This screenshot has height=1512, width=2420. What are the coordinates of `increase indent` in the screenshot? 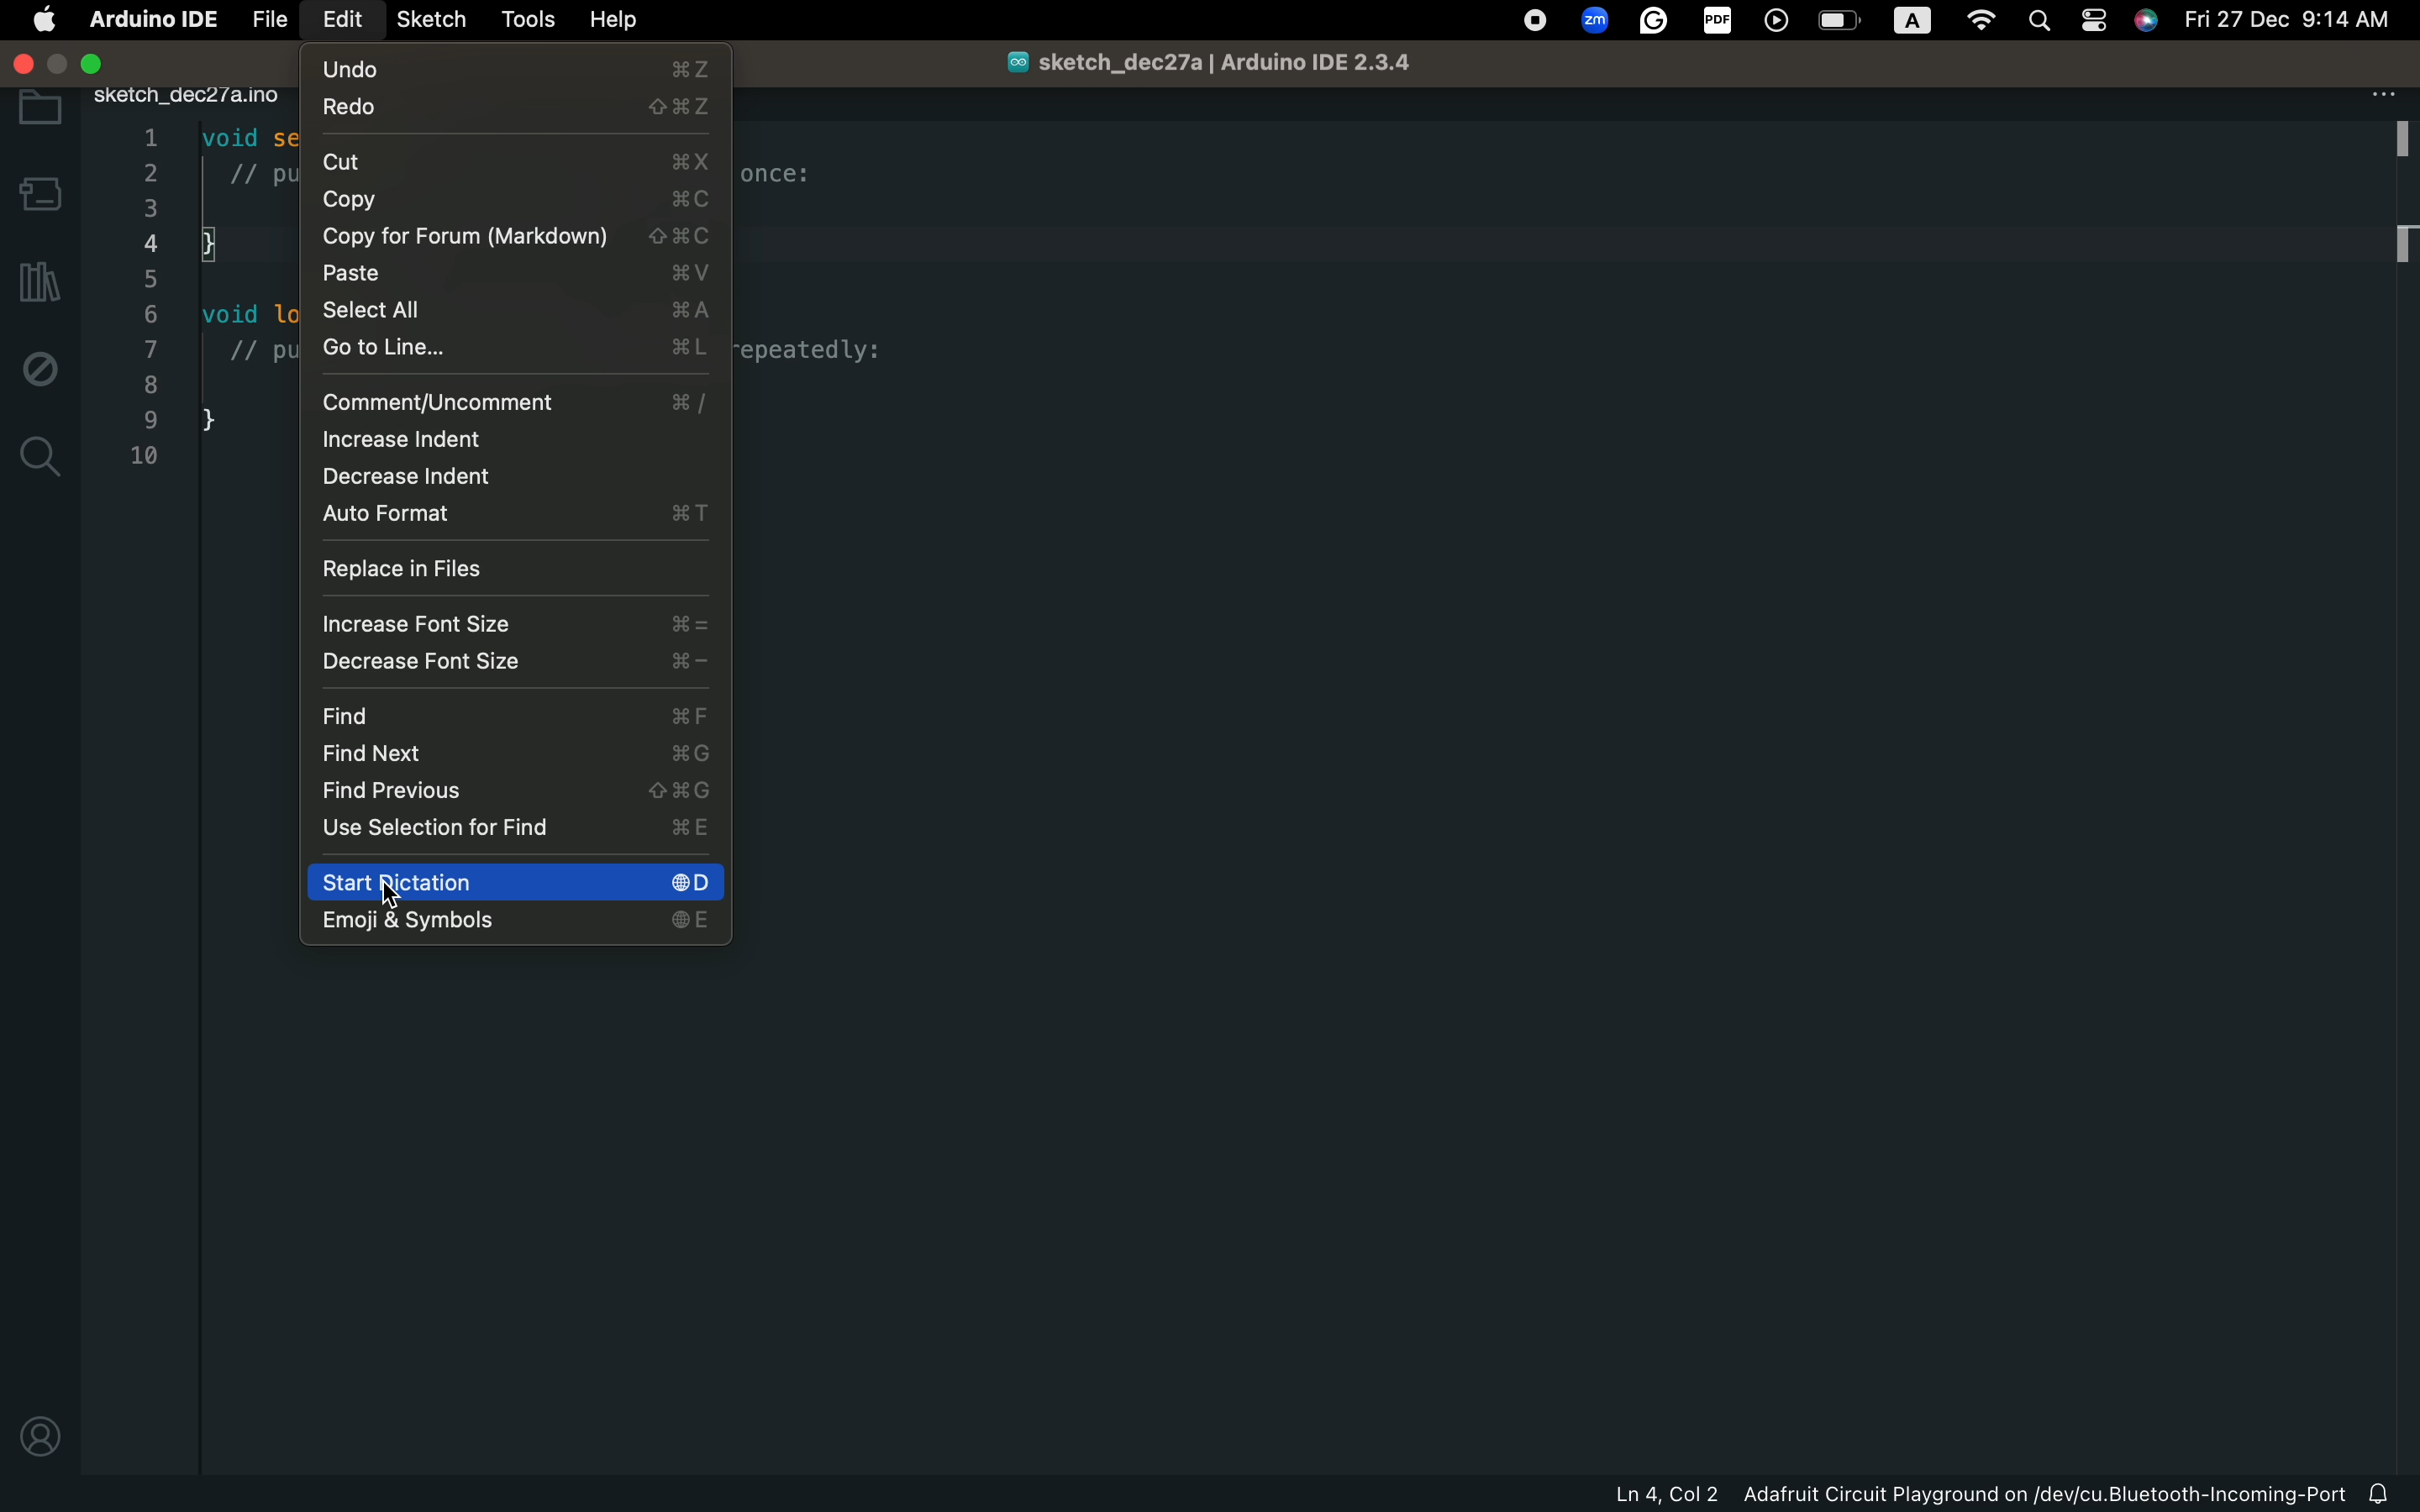 It's located at (507, 440).